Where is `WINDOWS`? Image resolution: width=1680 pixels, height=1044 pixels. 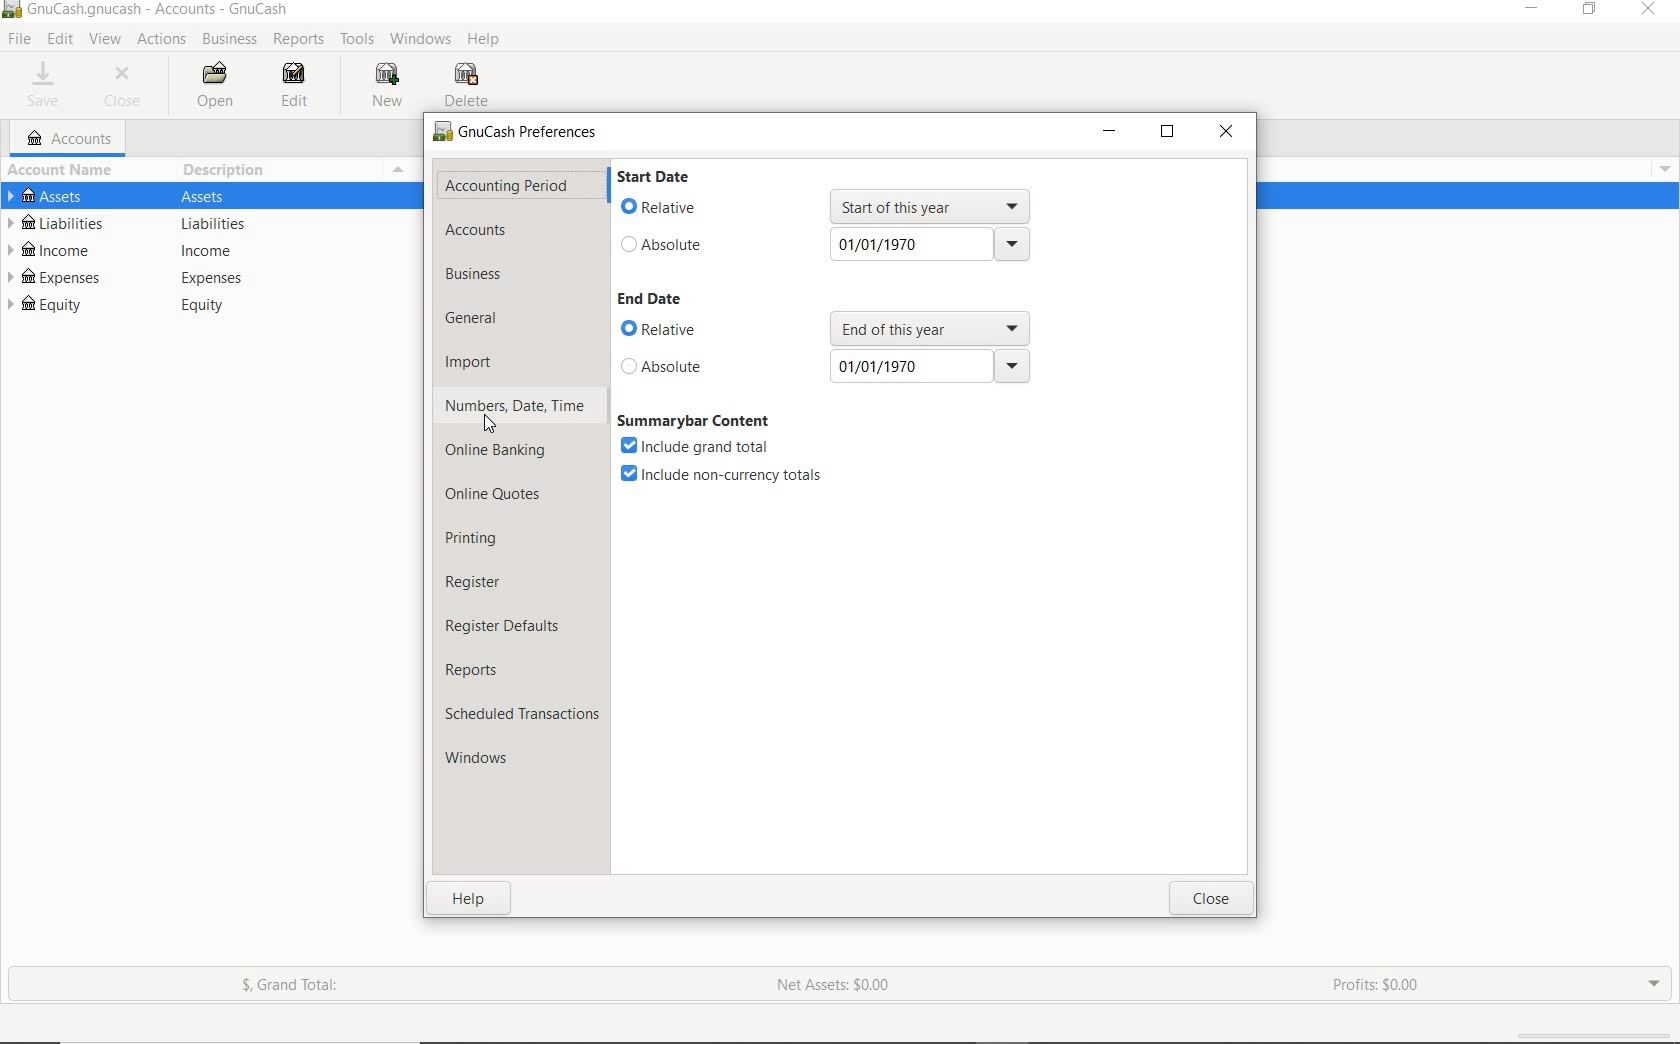 WINDOWS is located at coordinates (424, 38).